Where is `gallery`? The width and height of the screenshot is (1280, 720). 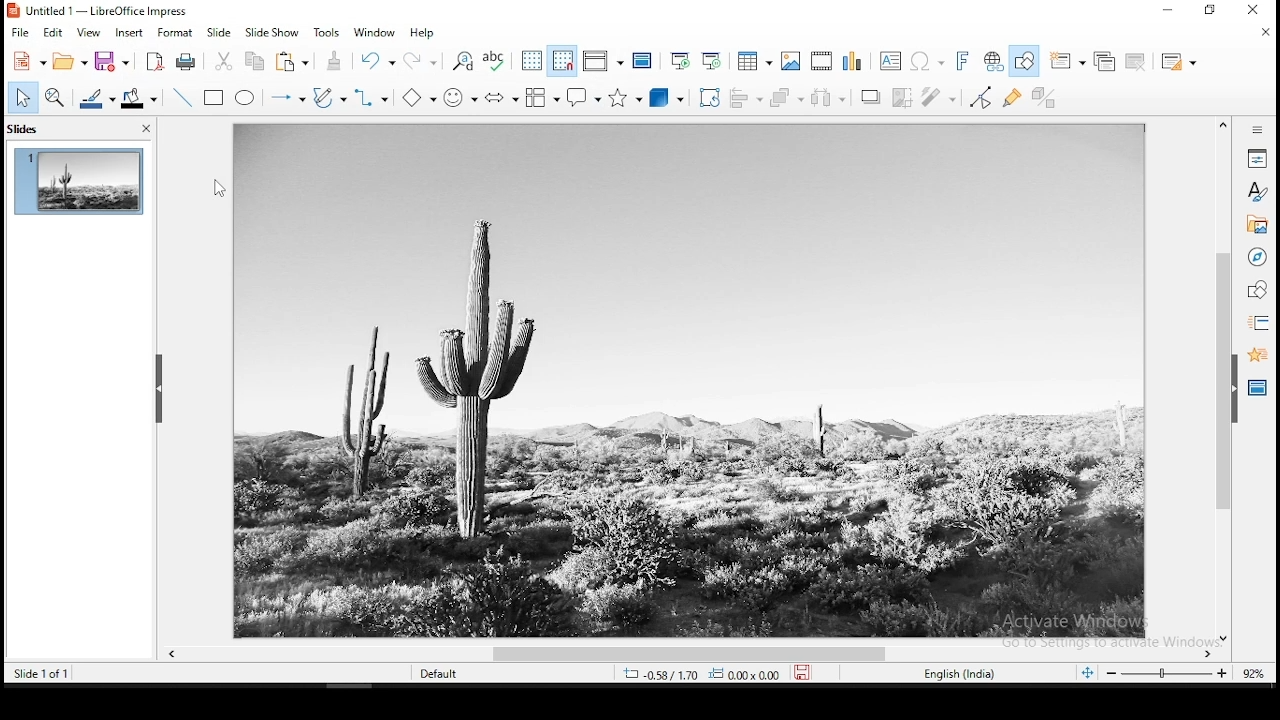
gallery is located at coordinates (1259, 226).